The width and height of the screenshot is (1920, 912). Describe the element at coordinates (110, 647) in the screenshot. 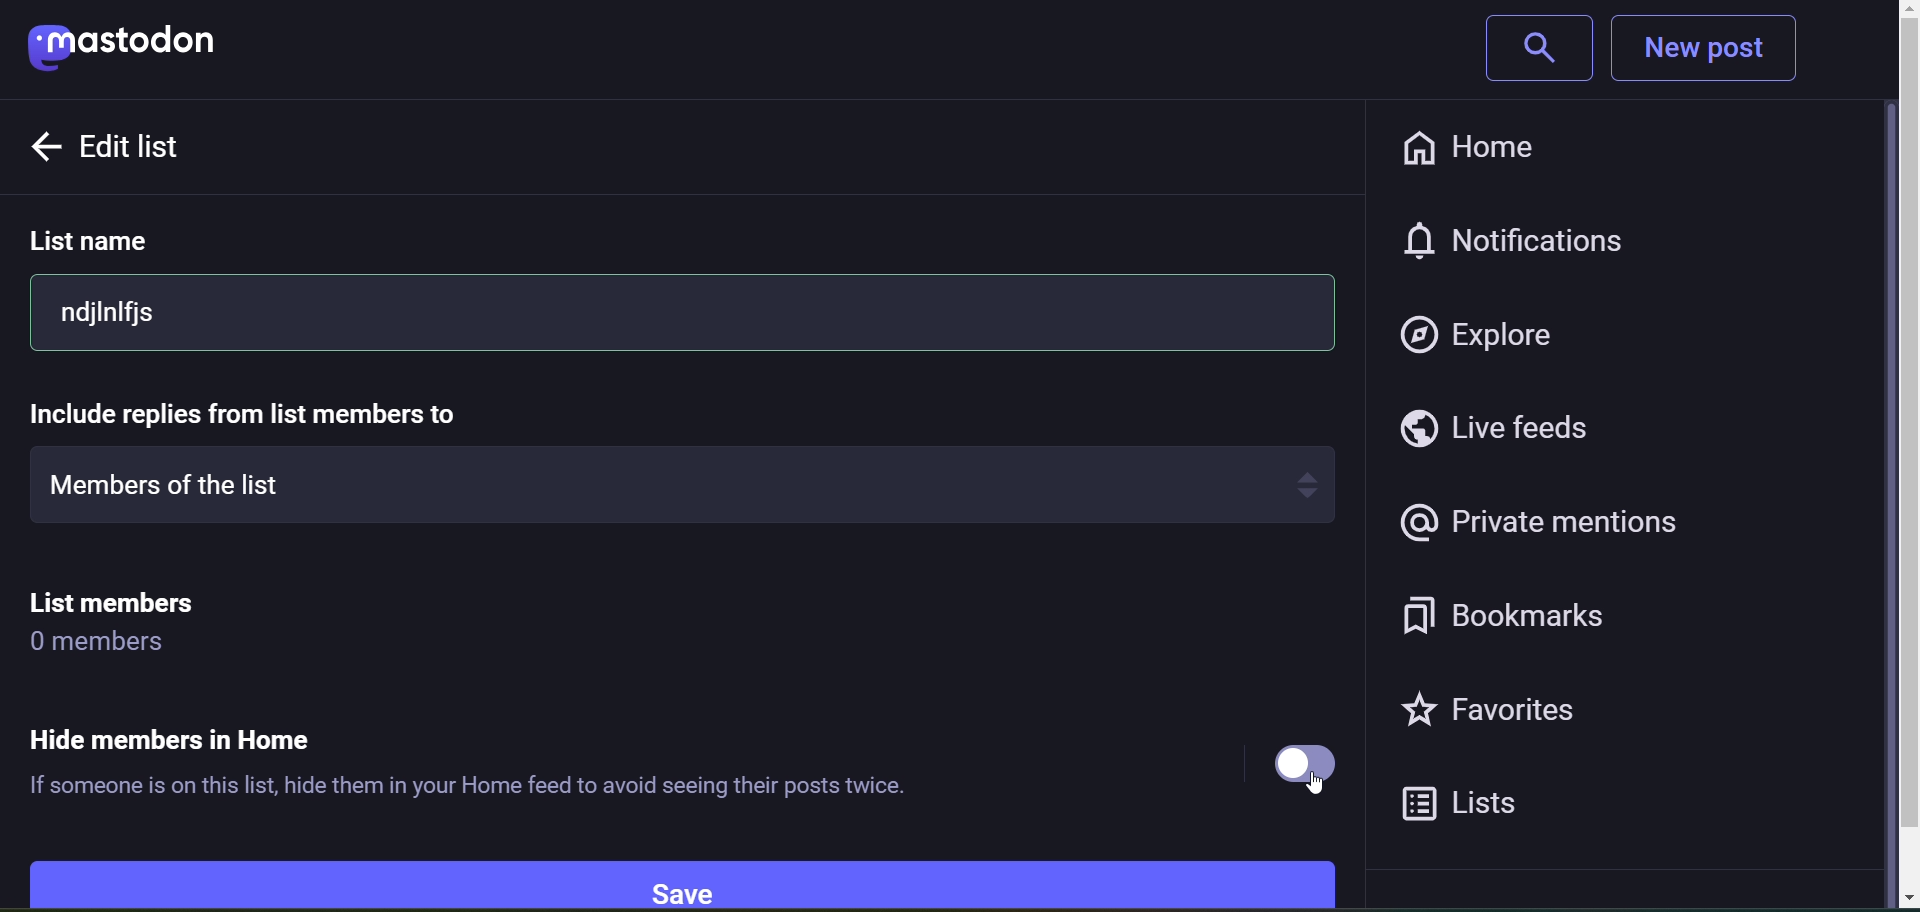

I see `0 members` at that location.